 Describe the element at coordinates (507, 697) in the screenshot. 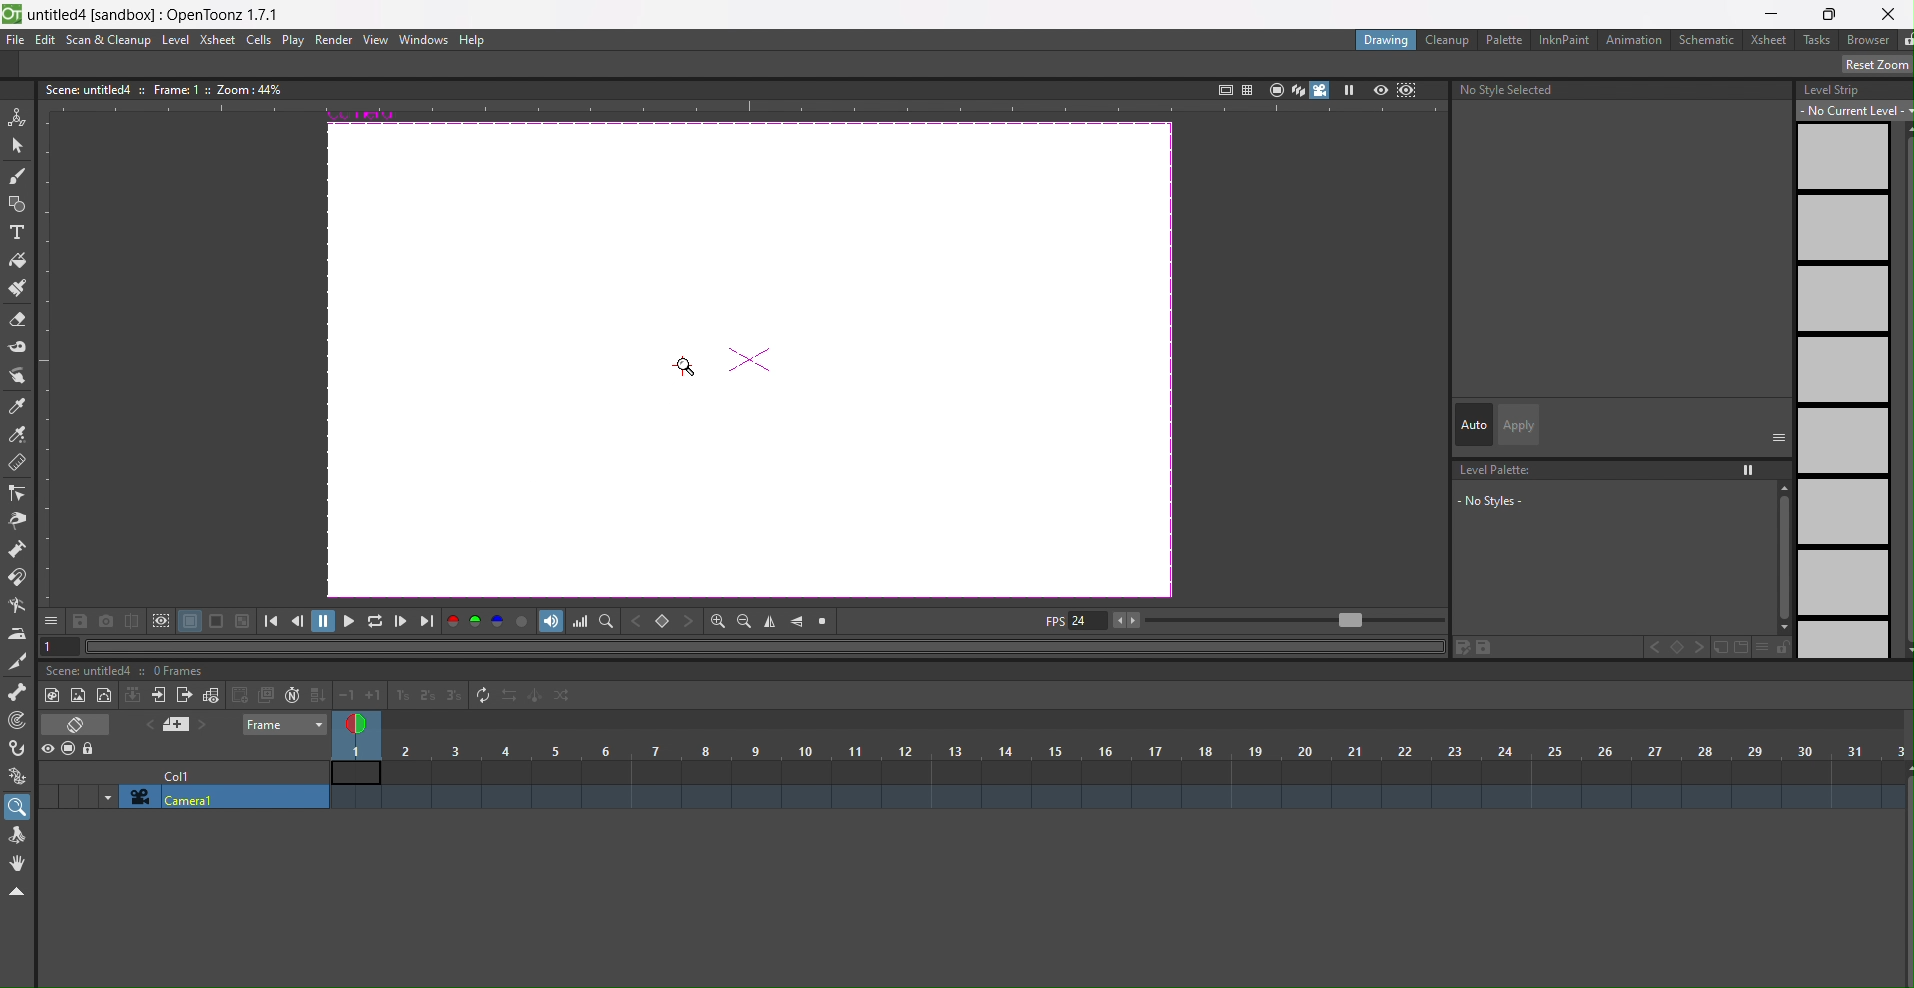

I see `` at that location.